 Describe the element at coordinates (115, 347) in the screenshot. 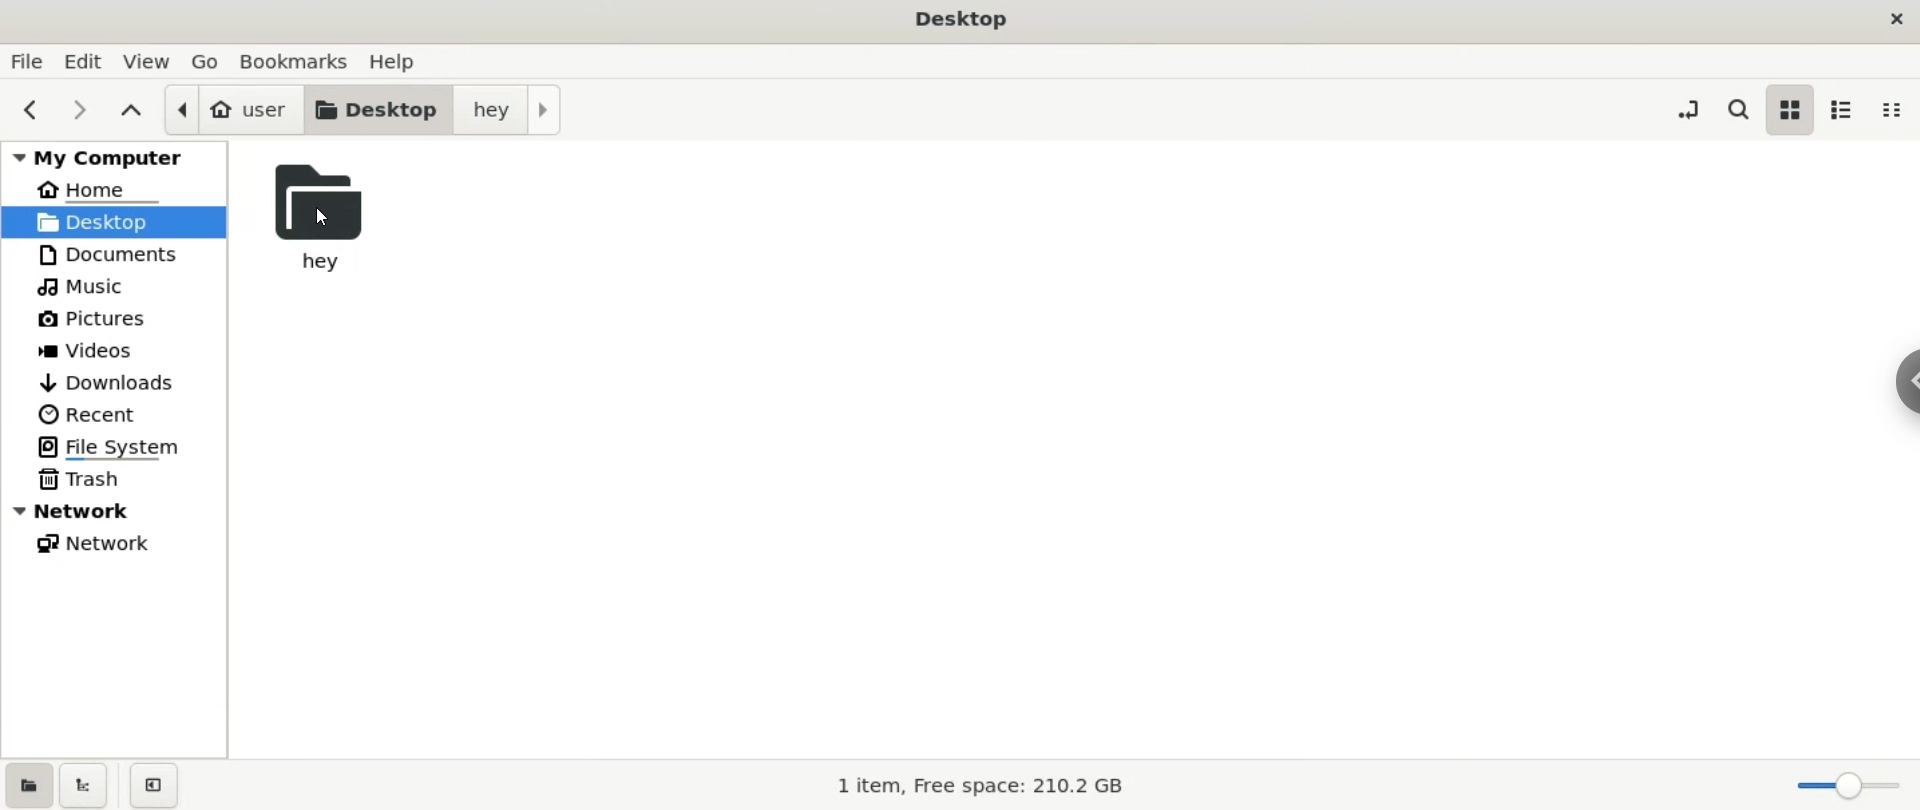

I see `videos` at that location.